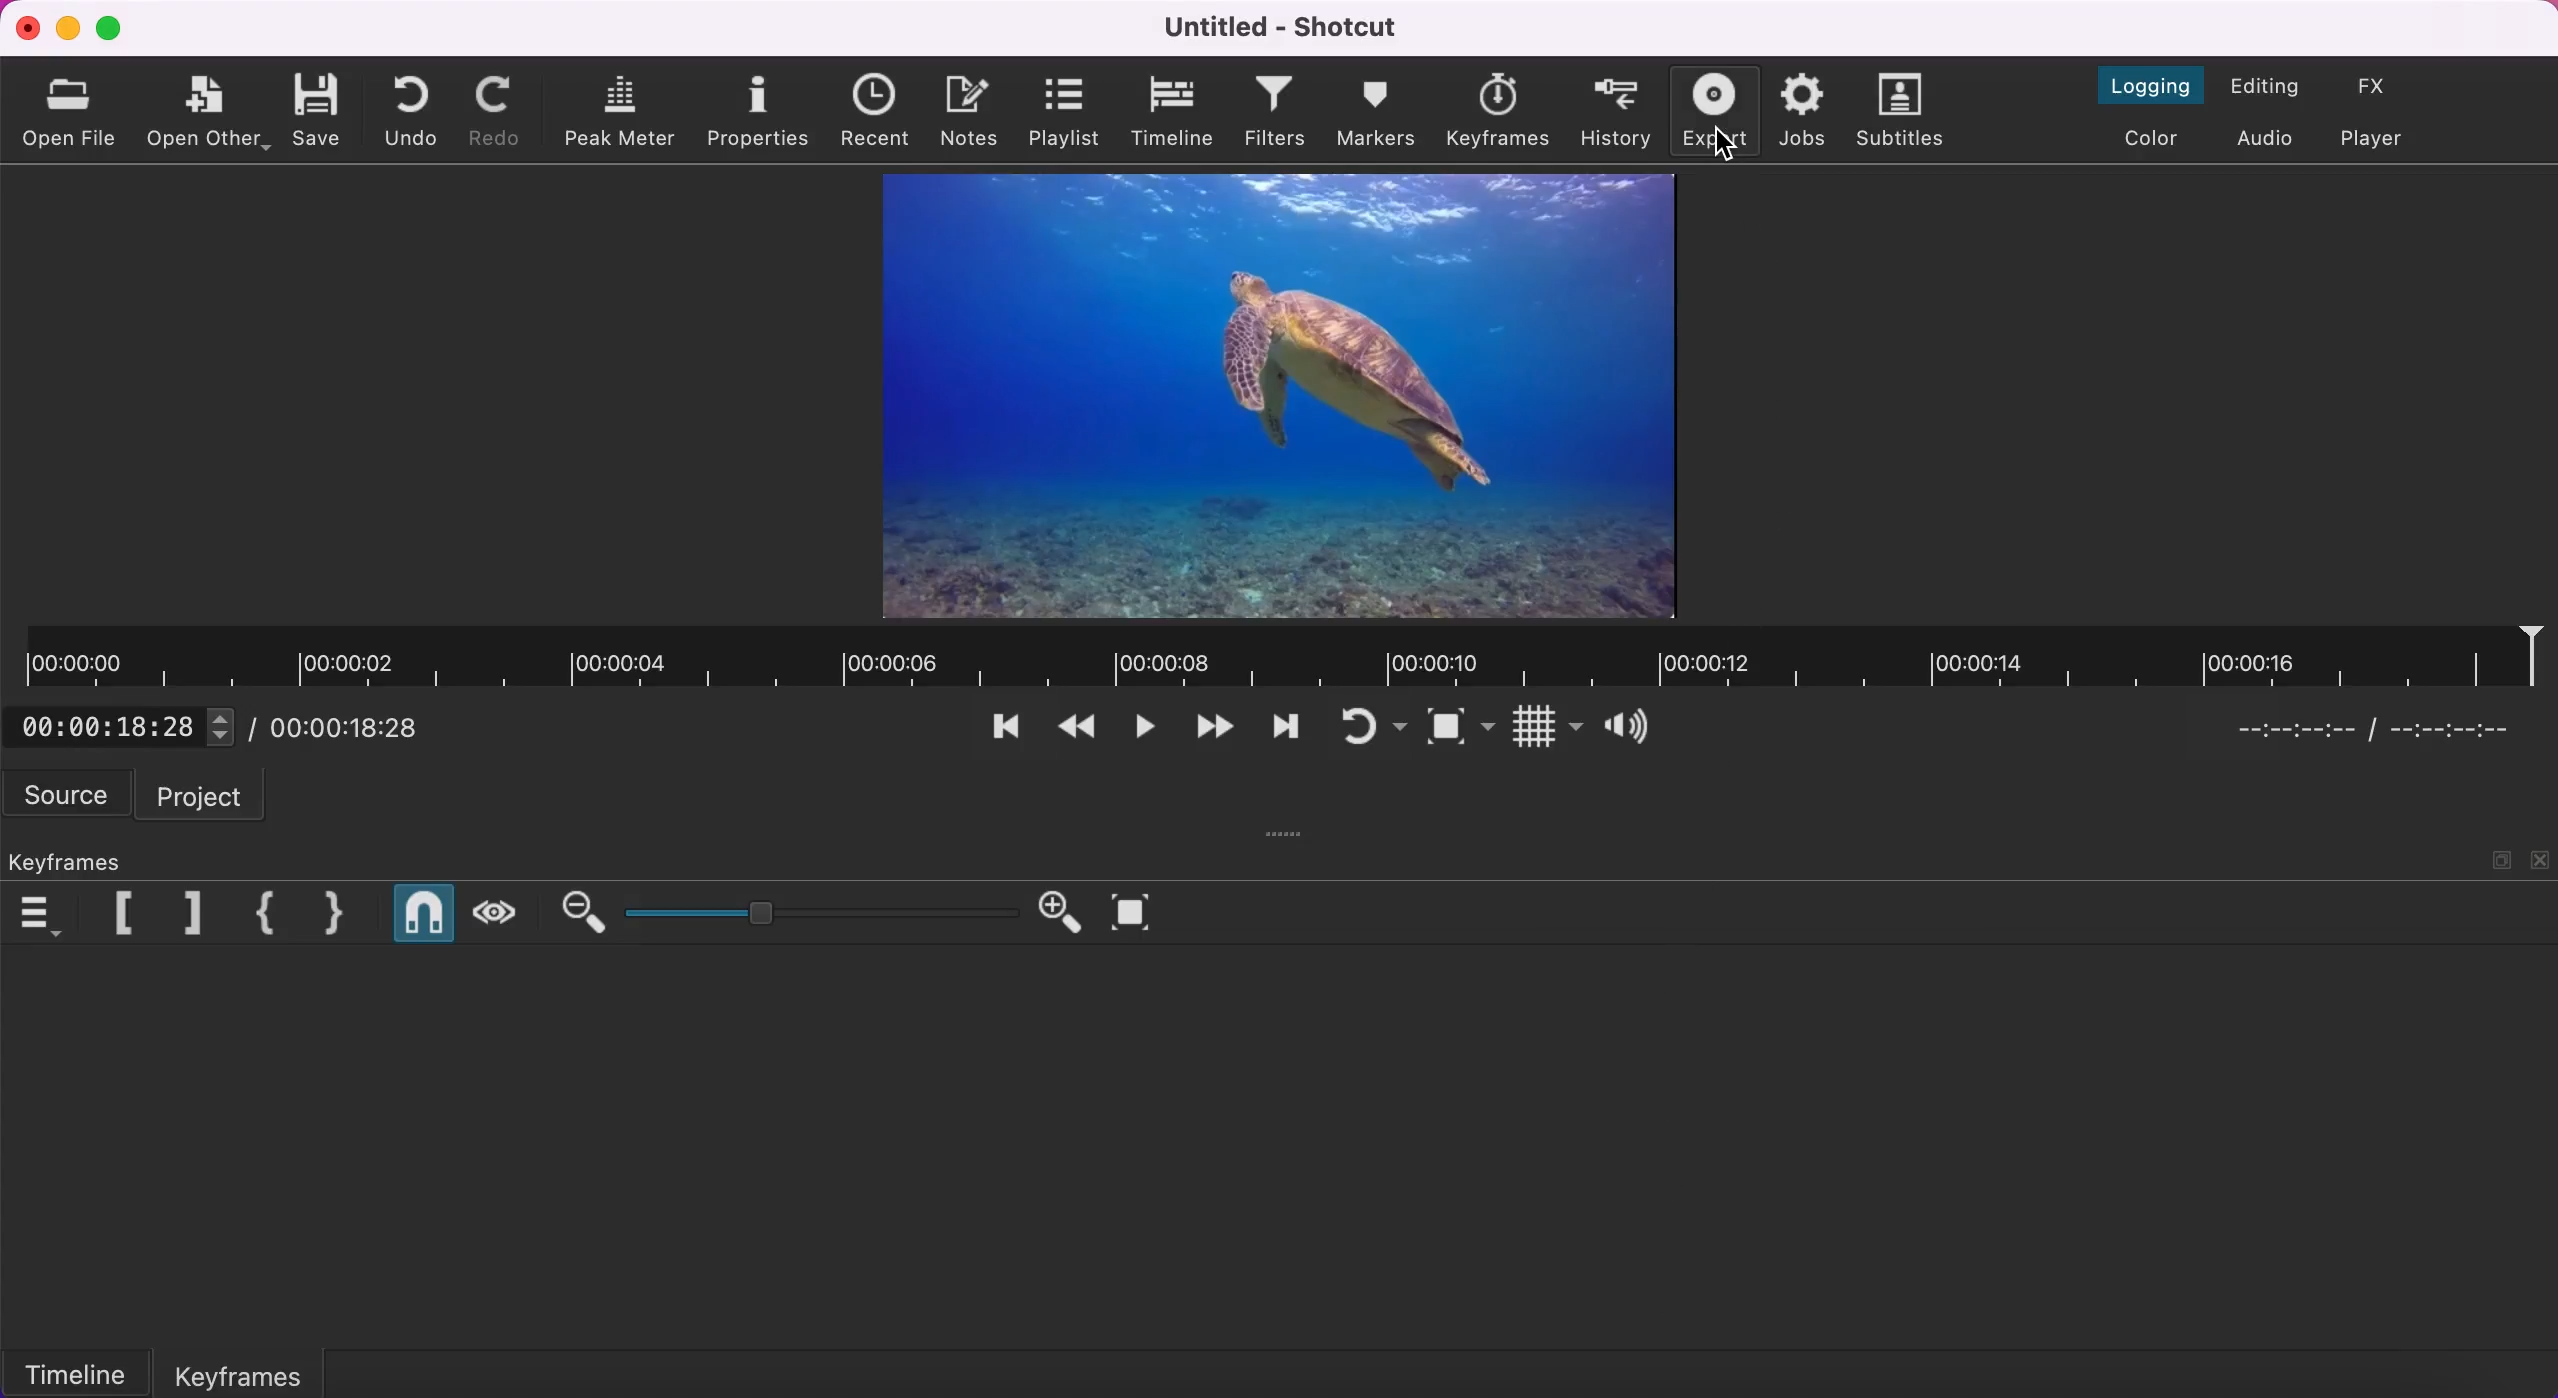 The height and width of the screenshot is (1398, 2558). Describe the element at coordinates (70, 111) in the screenshot. I see `open file` at that location.